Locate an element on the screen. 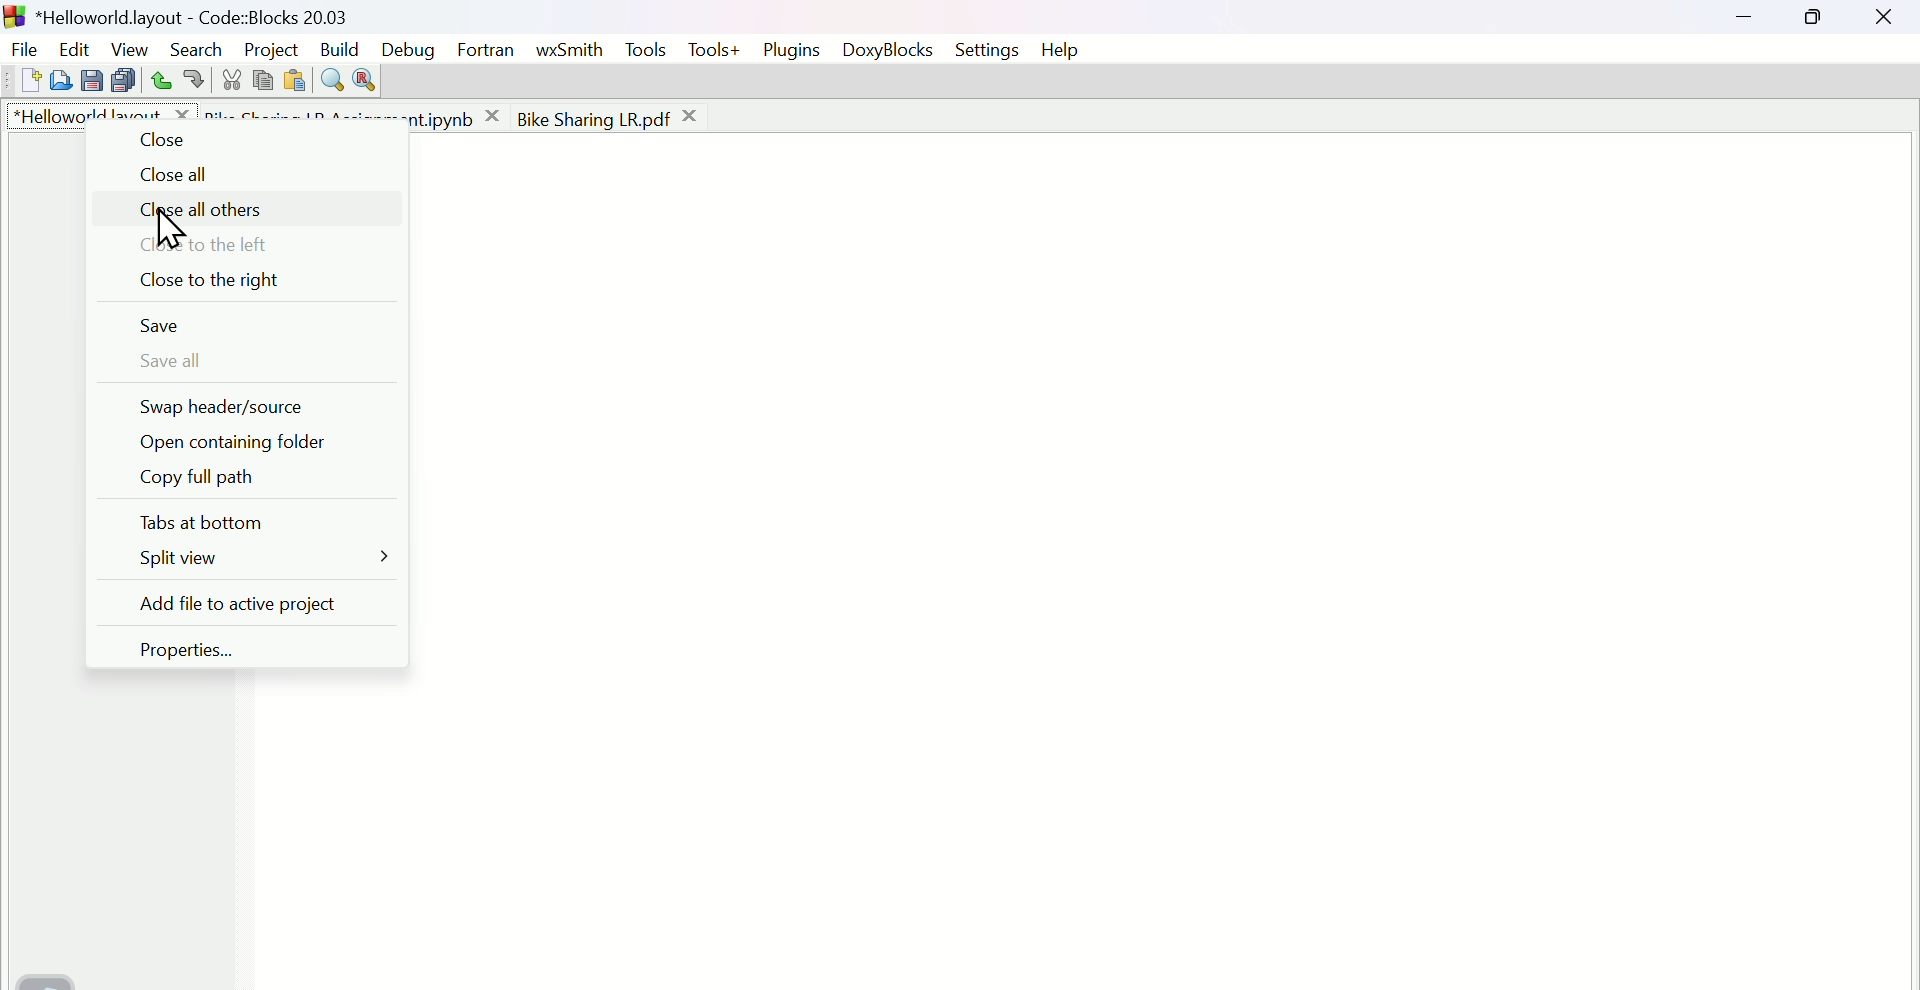  Redo is located at coordinates (190, 81).